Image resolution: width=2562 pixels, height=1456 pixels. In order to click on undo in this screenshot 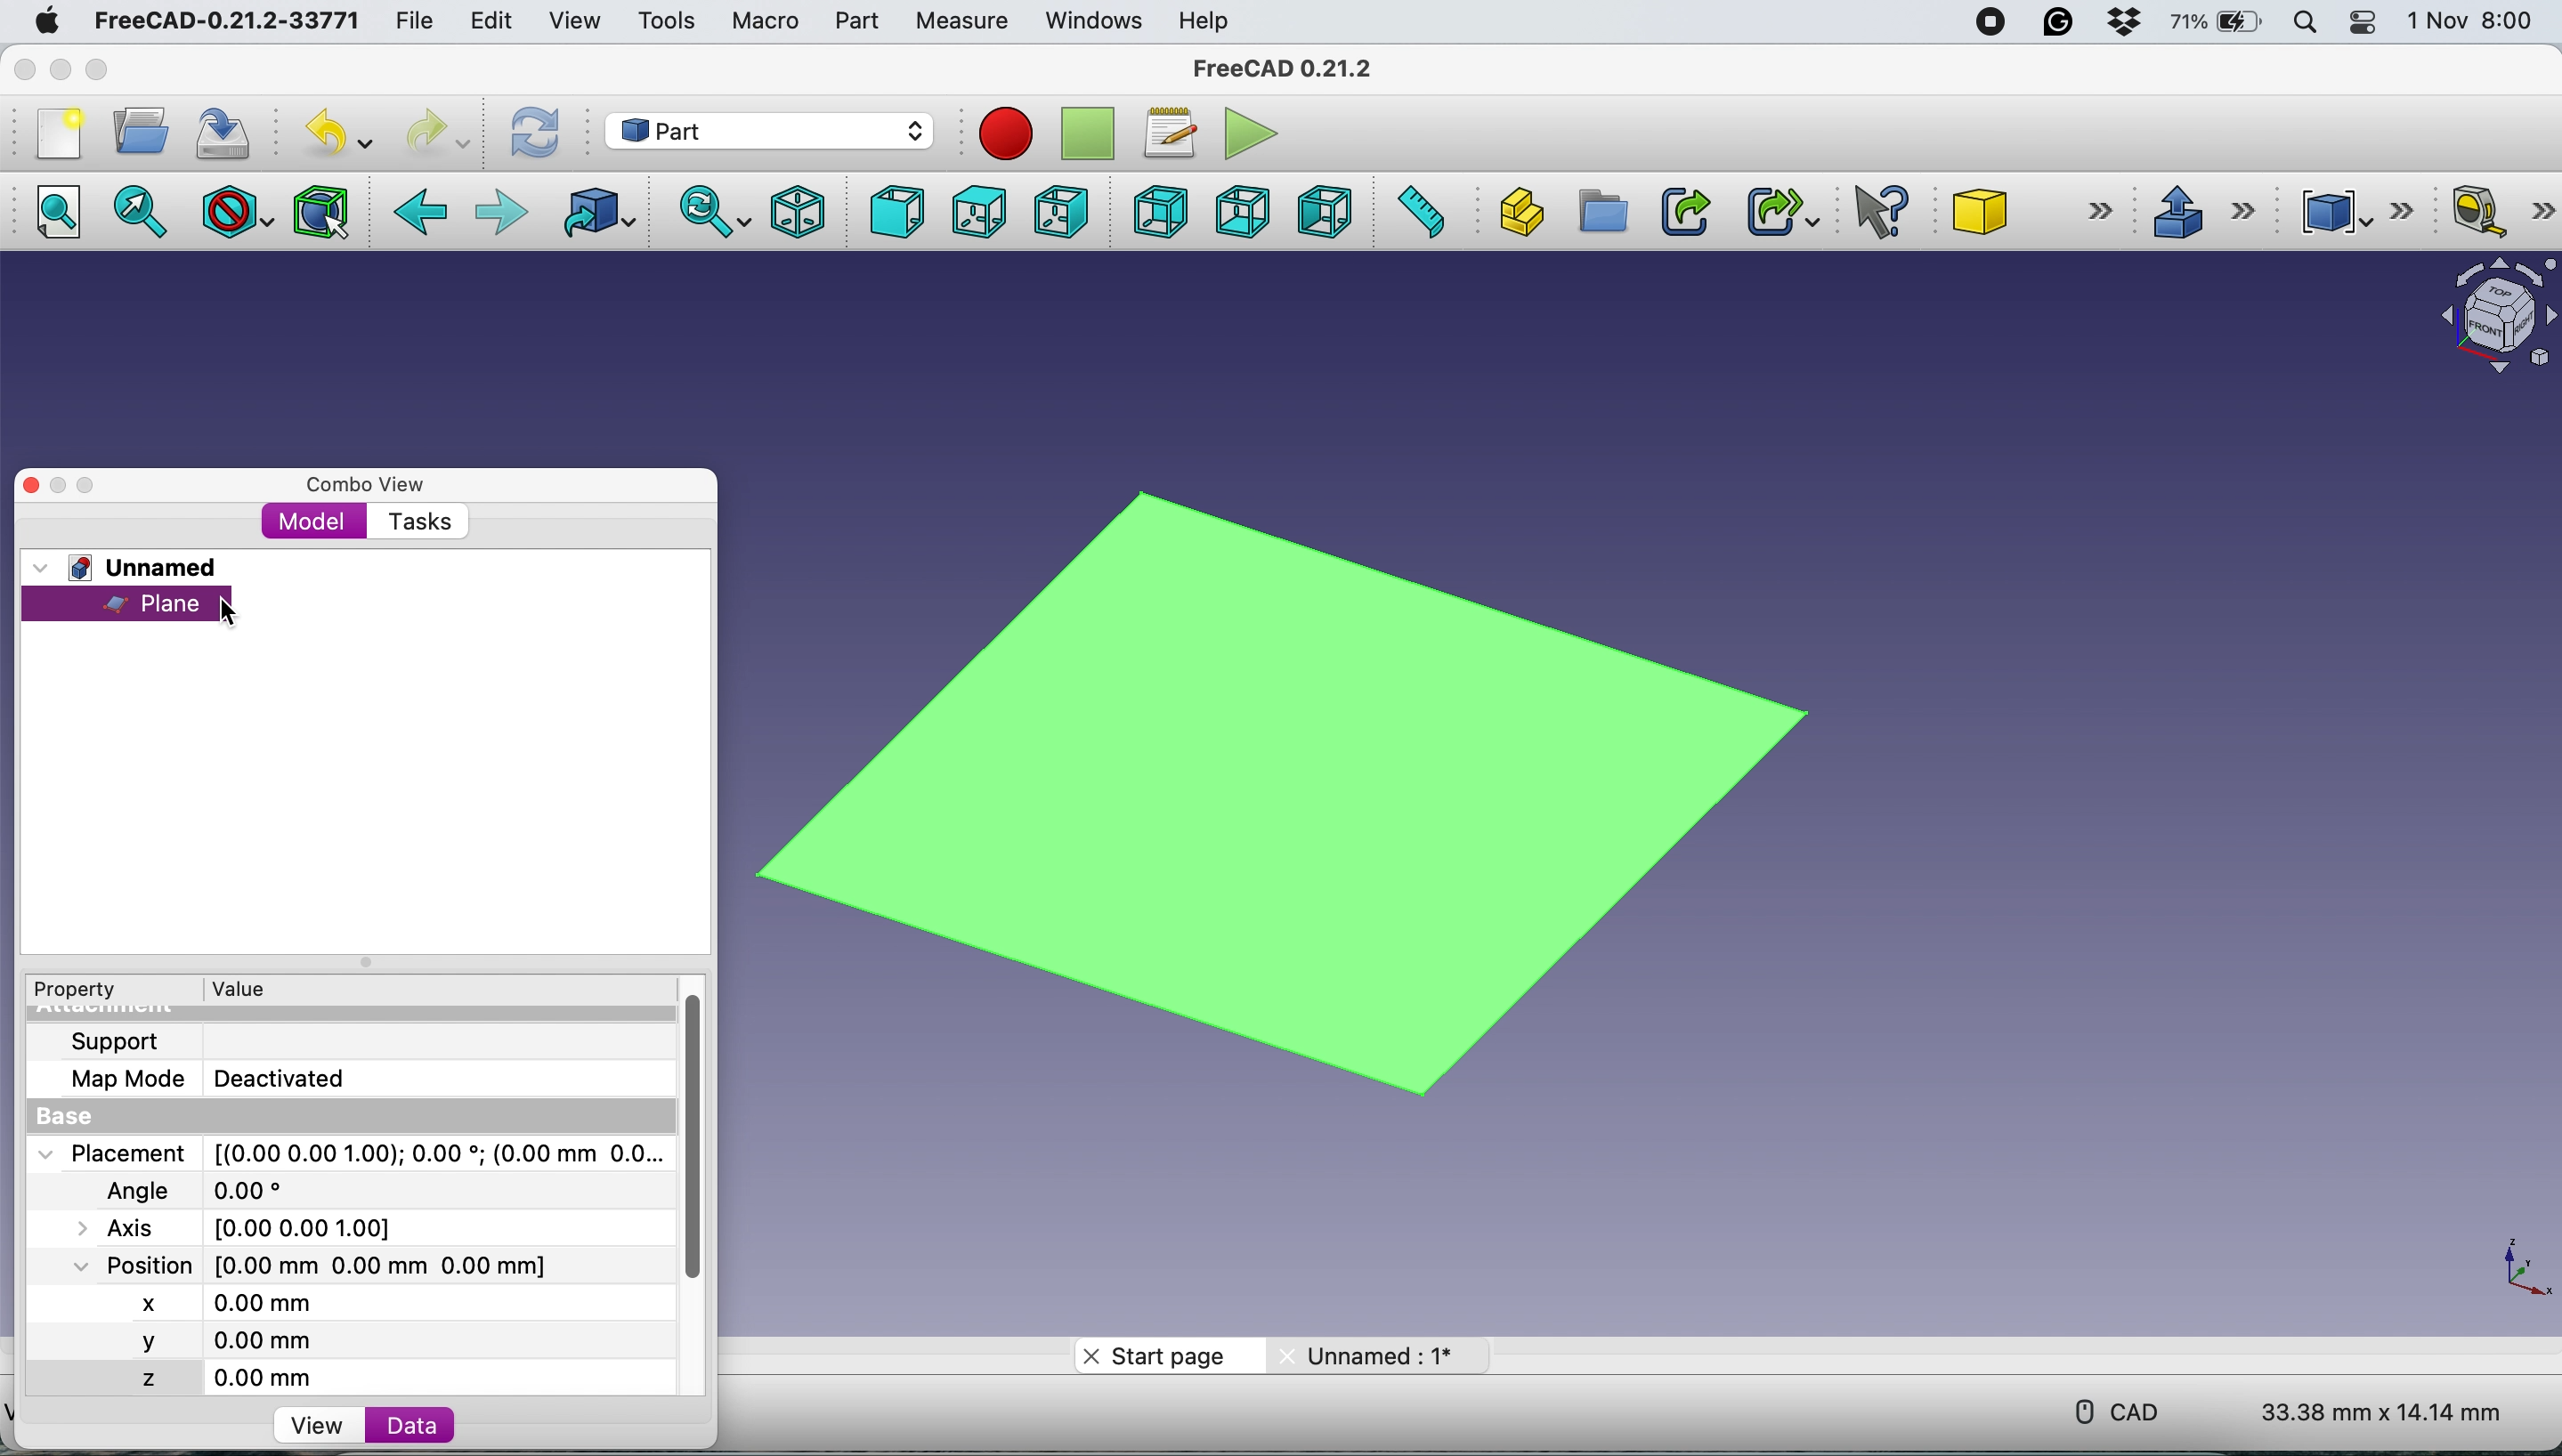, I will do `click(340, 134)`.